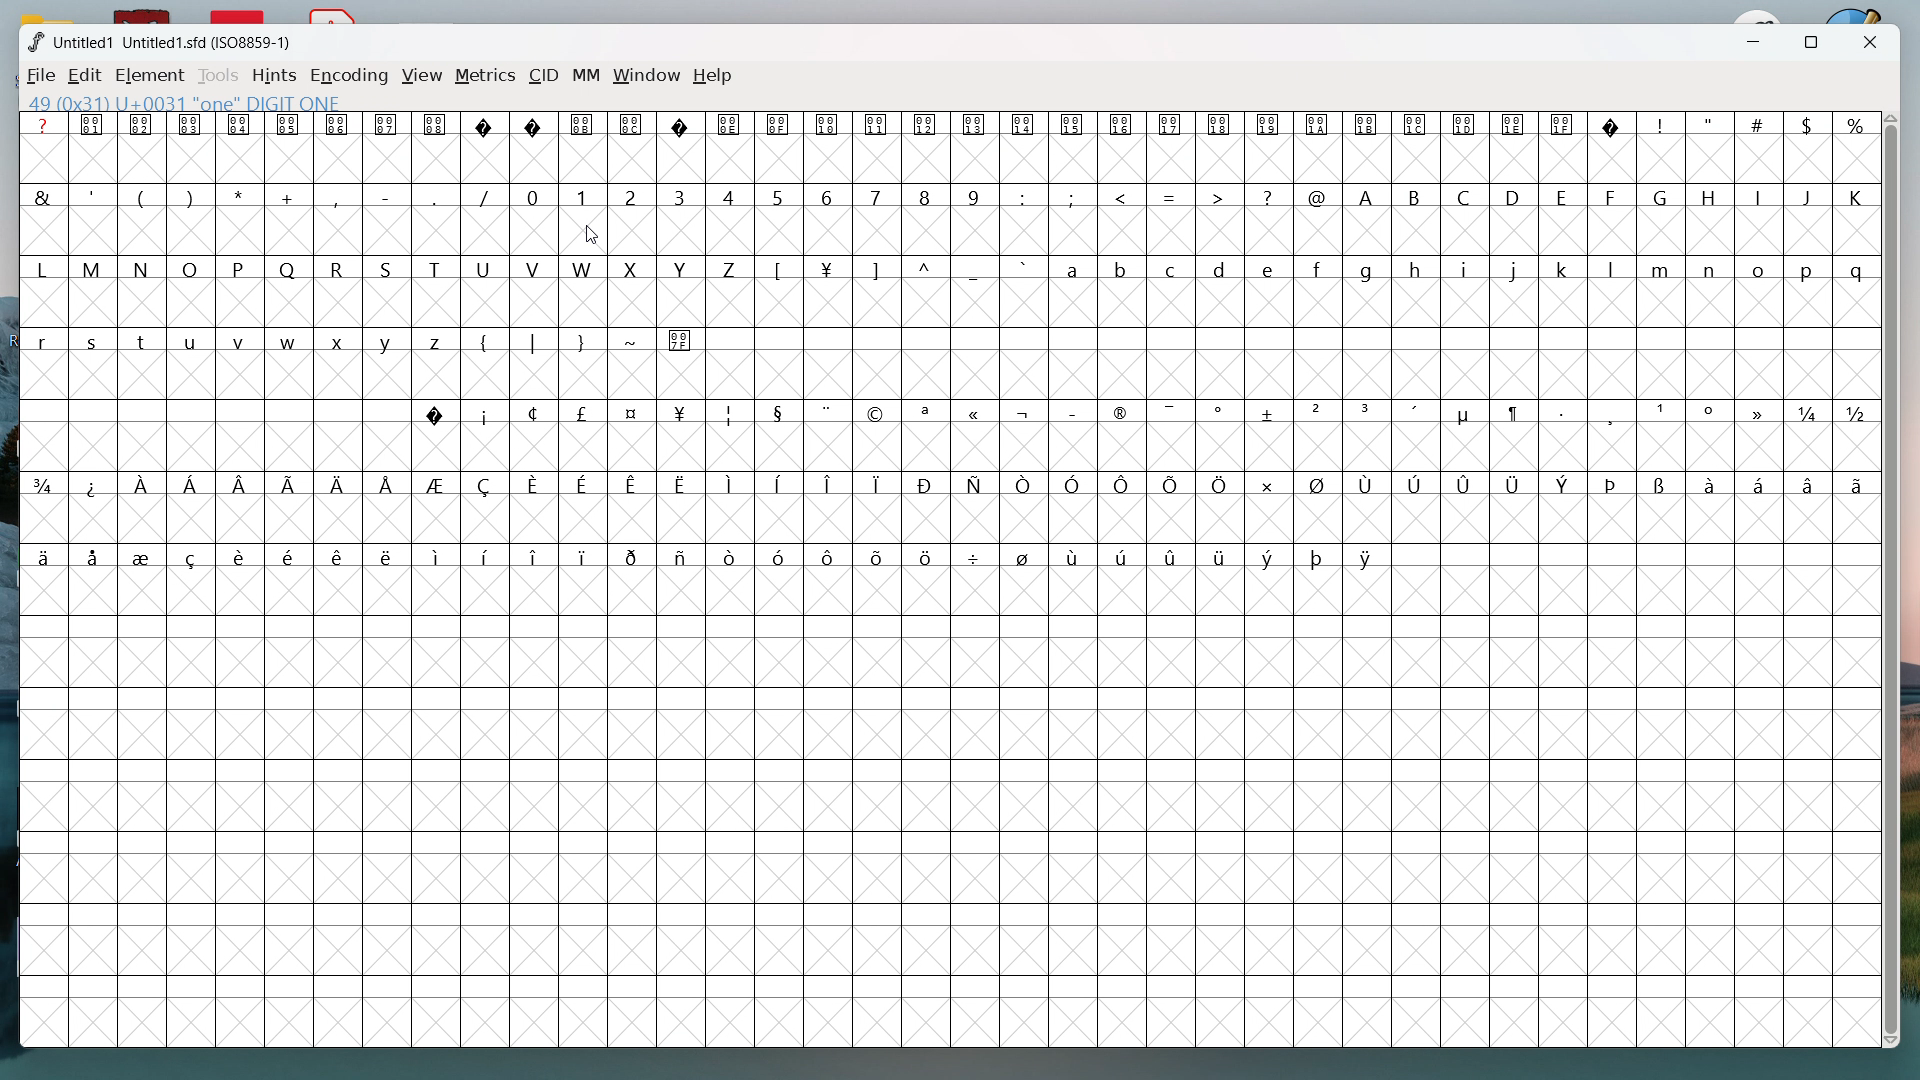 Image resolution: width=1920 pixels, height=1080 pixels. I want to click on >, so click(1217, 194).